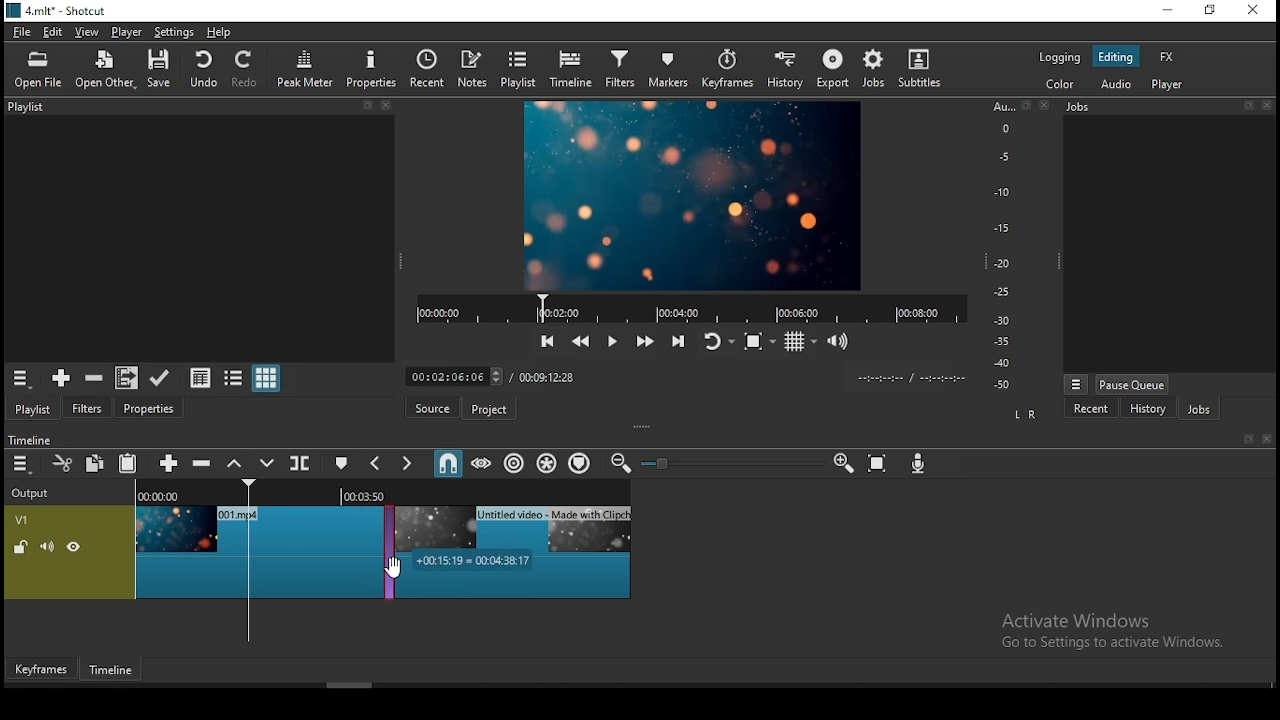  Describe the element at coordinates (1212, 11) in the screenshot. I see `restore` at that location.